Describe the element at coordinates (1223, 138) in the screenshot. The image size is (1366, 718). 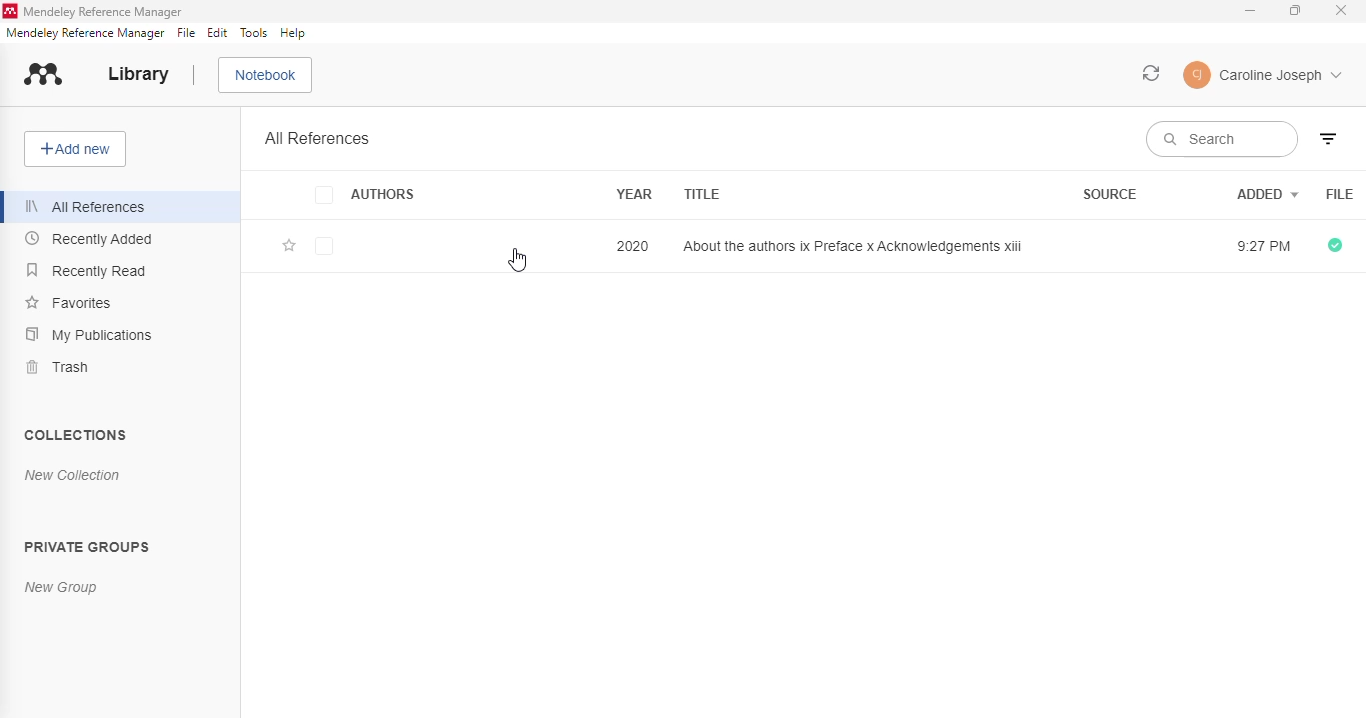
I see `search` at that location.